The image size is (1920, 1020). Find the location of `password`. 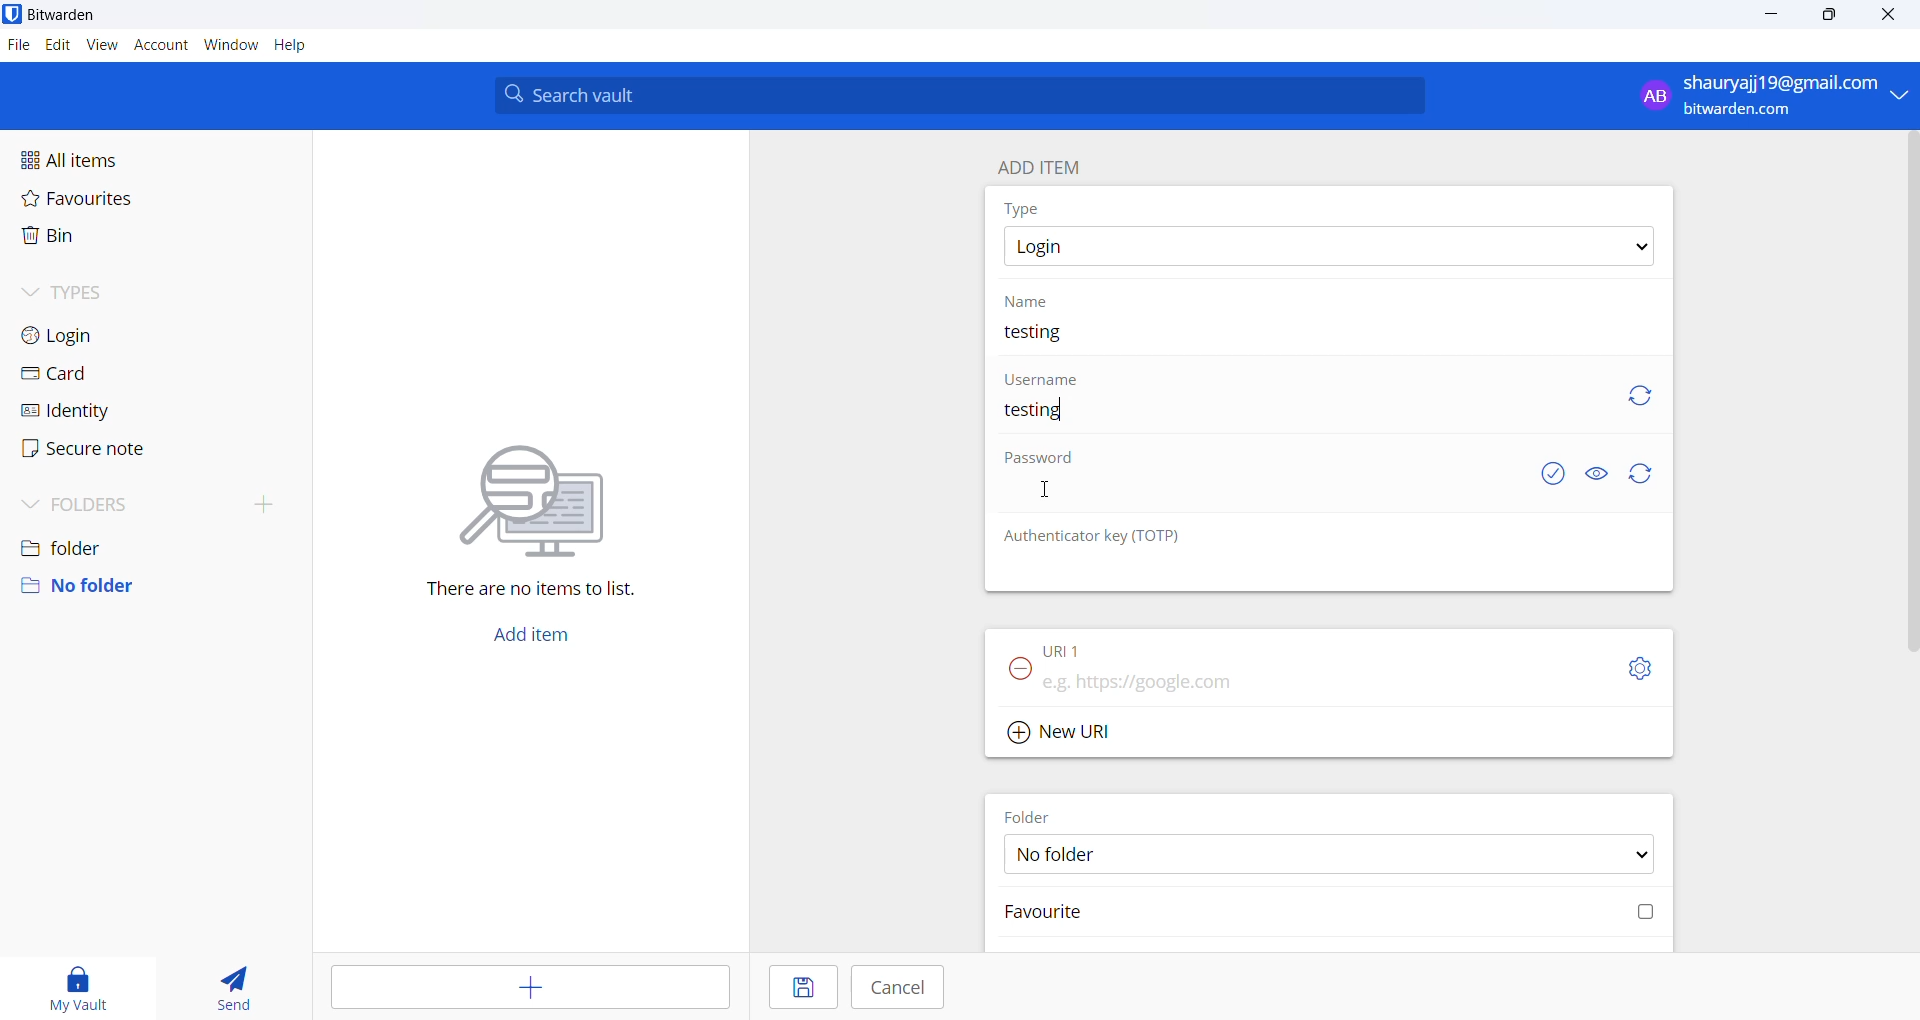

password is located at coordinates (1049, 459).